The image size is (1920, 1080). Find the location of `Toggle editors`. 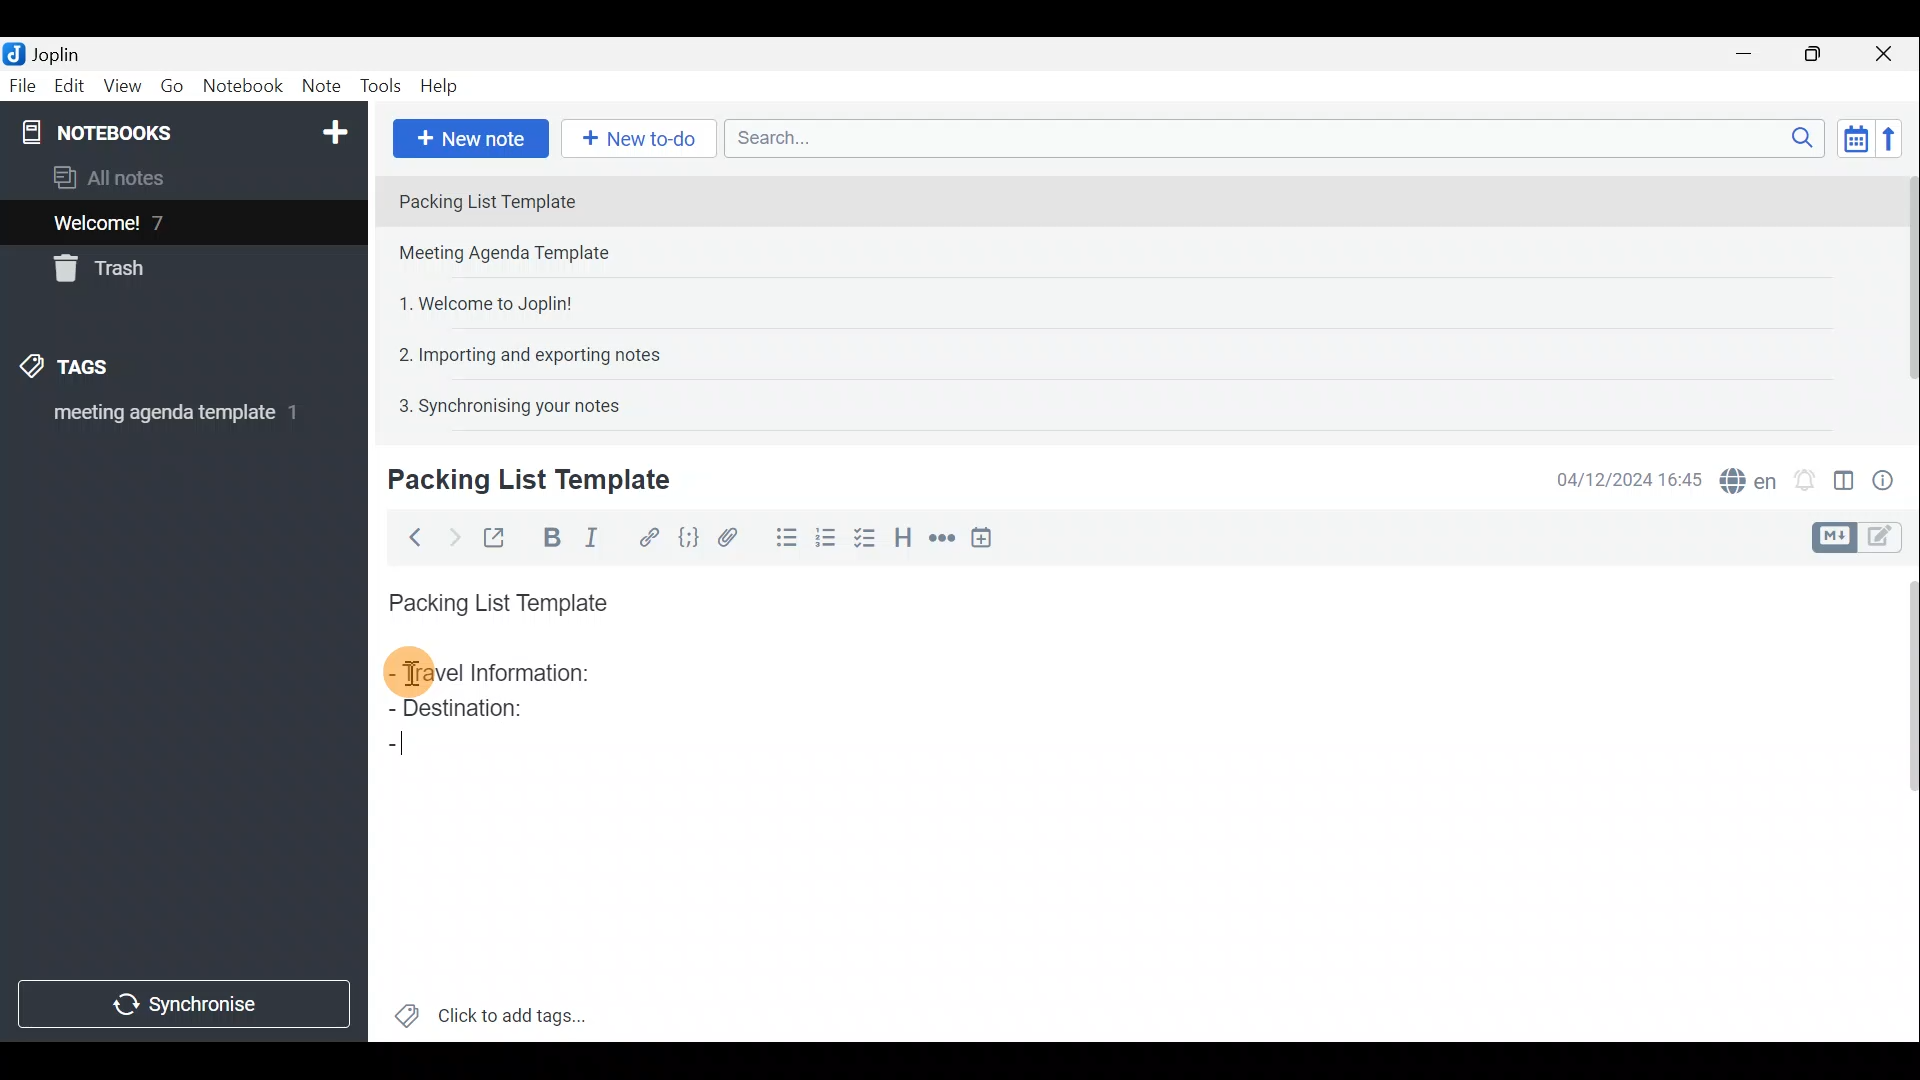

Toggle editors is located at coordinates (1890, 539).